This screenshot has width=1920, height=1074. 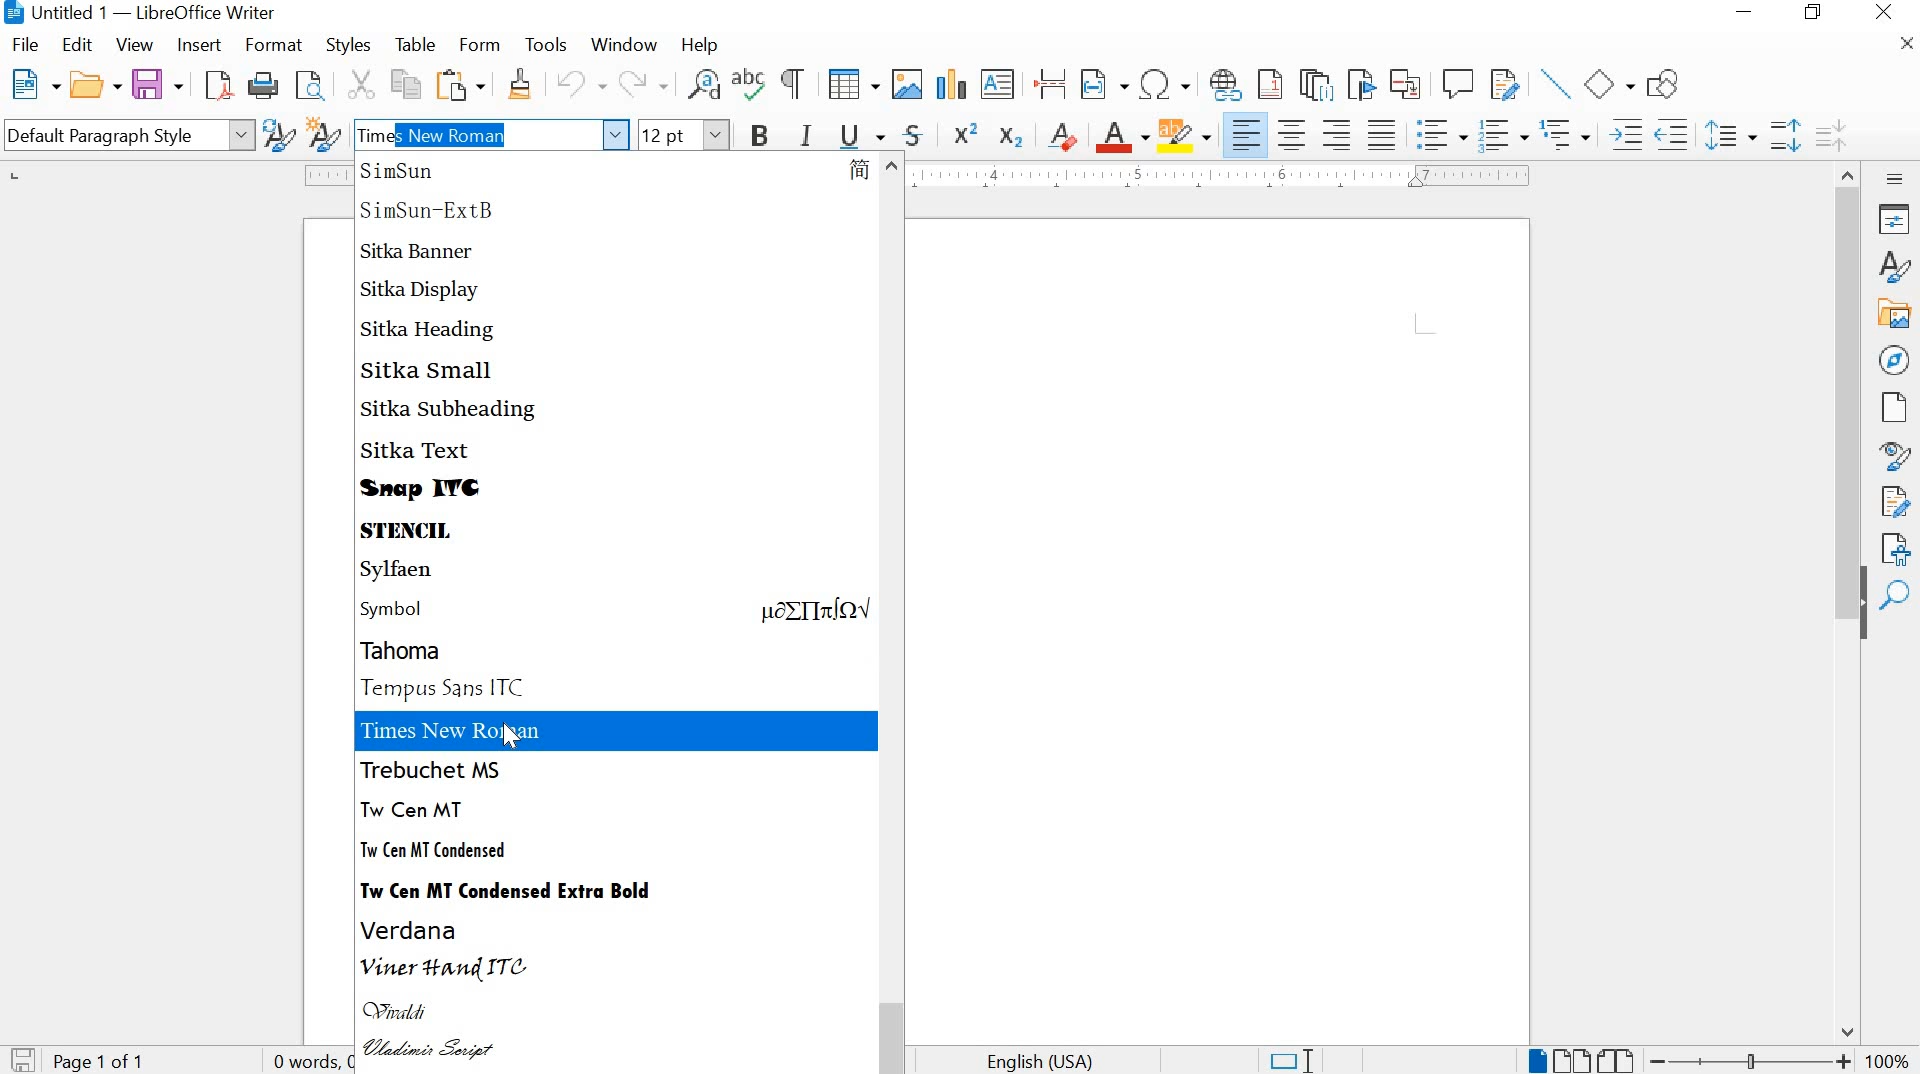 What do you see at coordinates (462, 84) in the screenshot?
I see `PASTE` at bounding box center [462, 84].